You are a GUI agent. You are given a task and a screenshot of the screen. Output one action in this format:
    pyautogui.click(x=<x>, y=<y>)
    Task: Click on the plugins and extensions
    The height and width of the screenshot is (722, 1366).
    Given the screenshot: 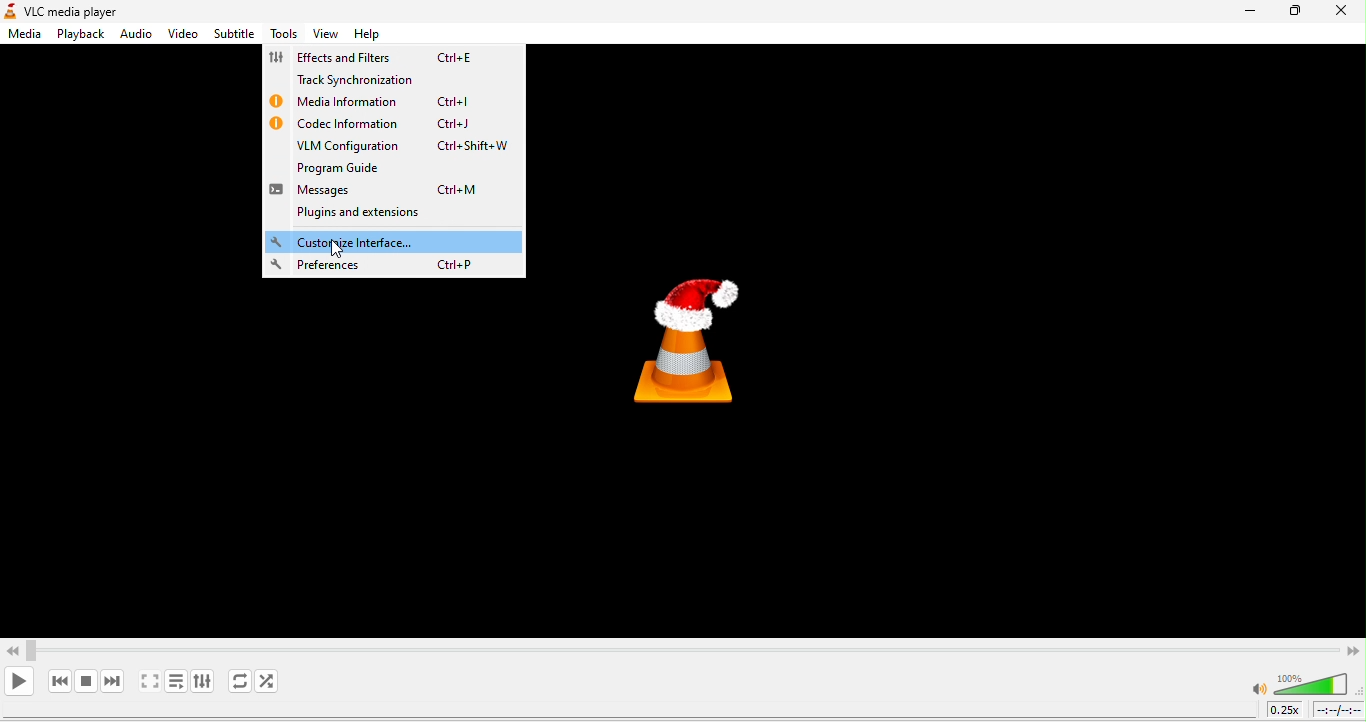 What is the action you would take?
    pyautogui.click(x=379, y=216)
    